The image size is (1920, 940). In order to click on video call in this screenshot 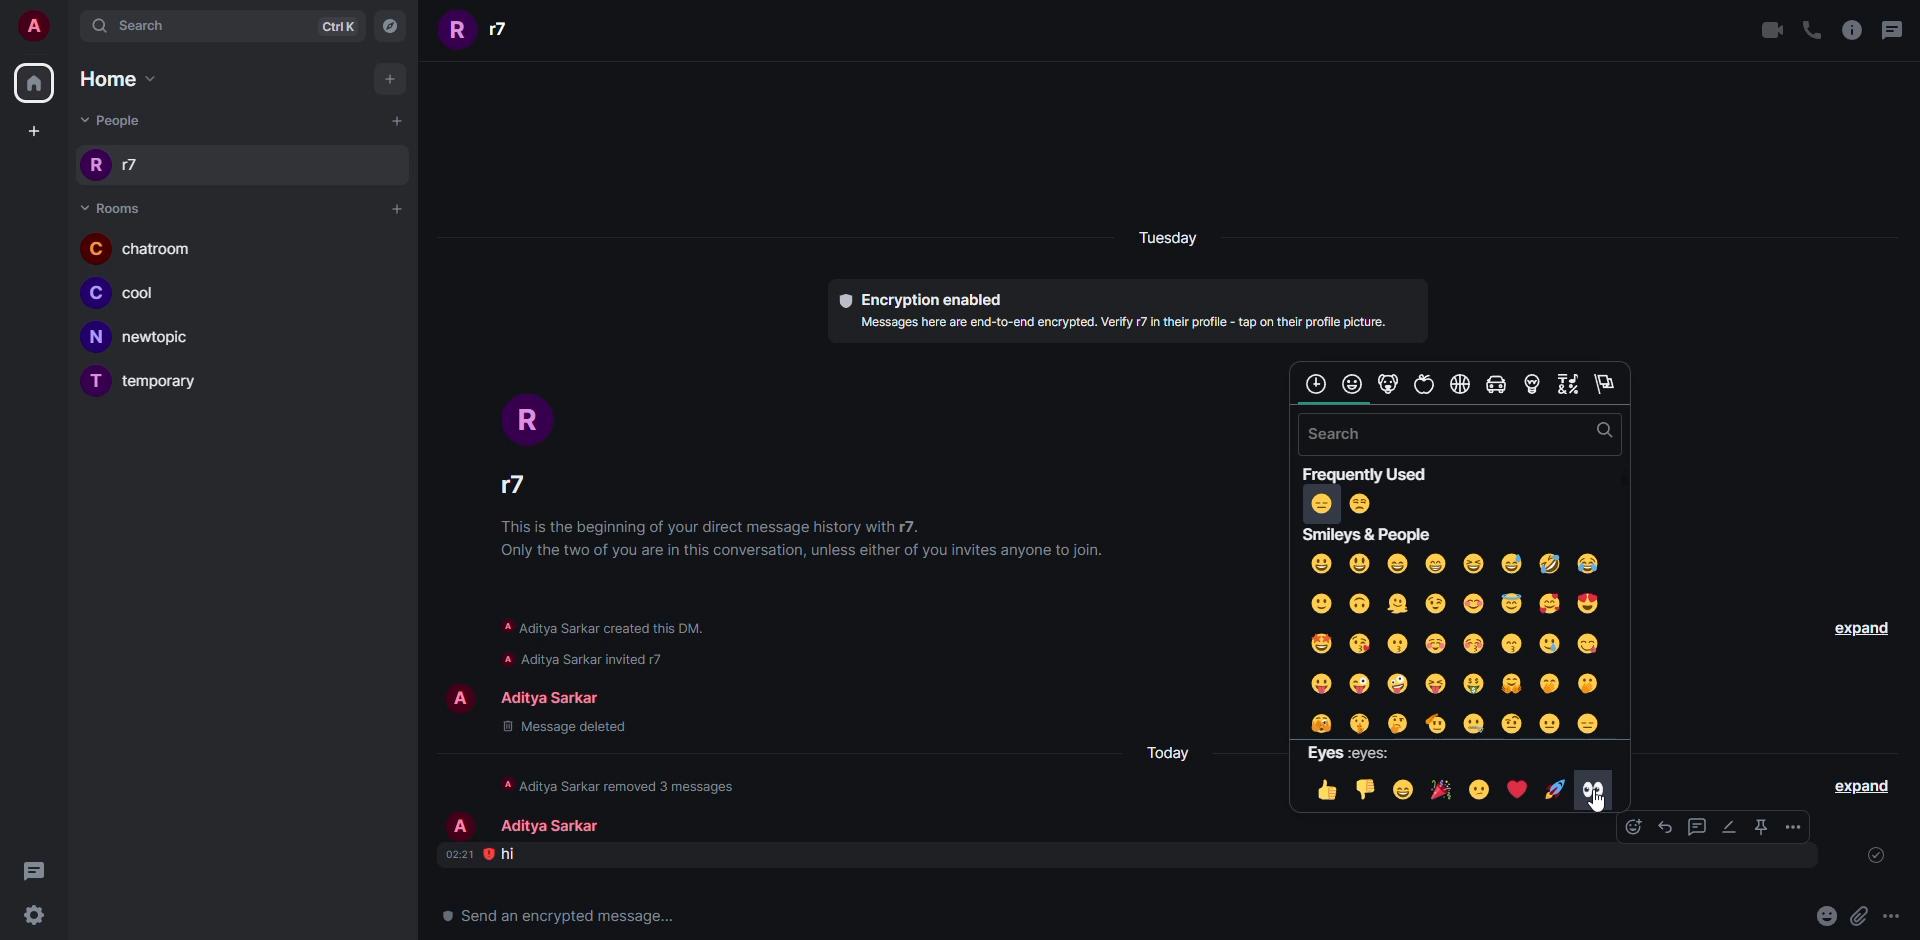, I will do `click(1772, 29)`.